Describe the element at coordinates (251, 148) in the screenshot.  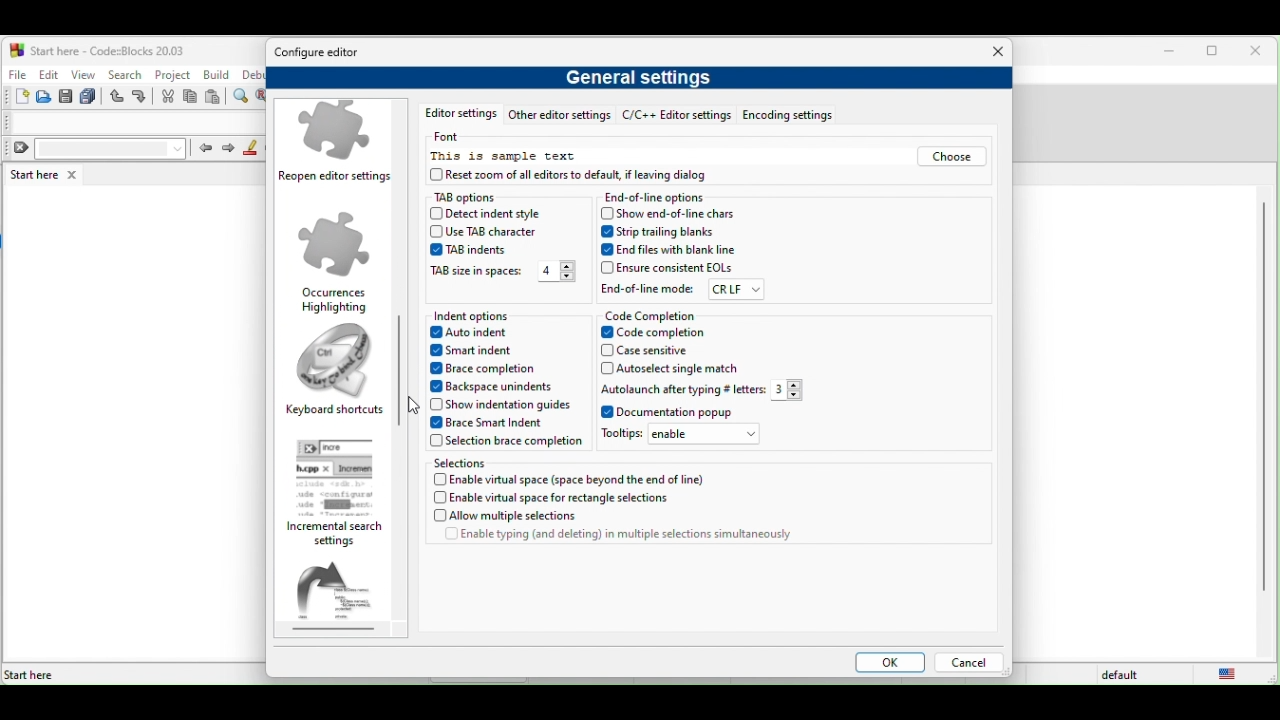
I see `highlight` at that location.